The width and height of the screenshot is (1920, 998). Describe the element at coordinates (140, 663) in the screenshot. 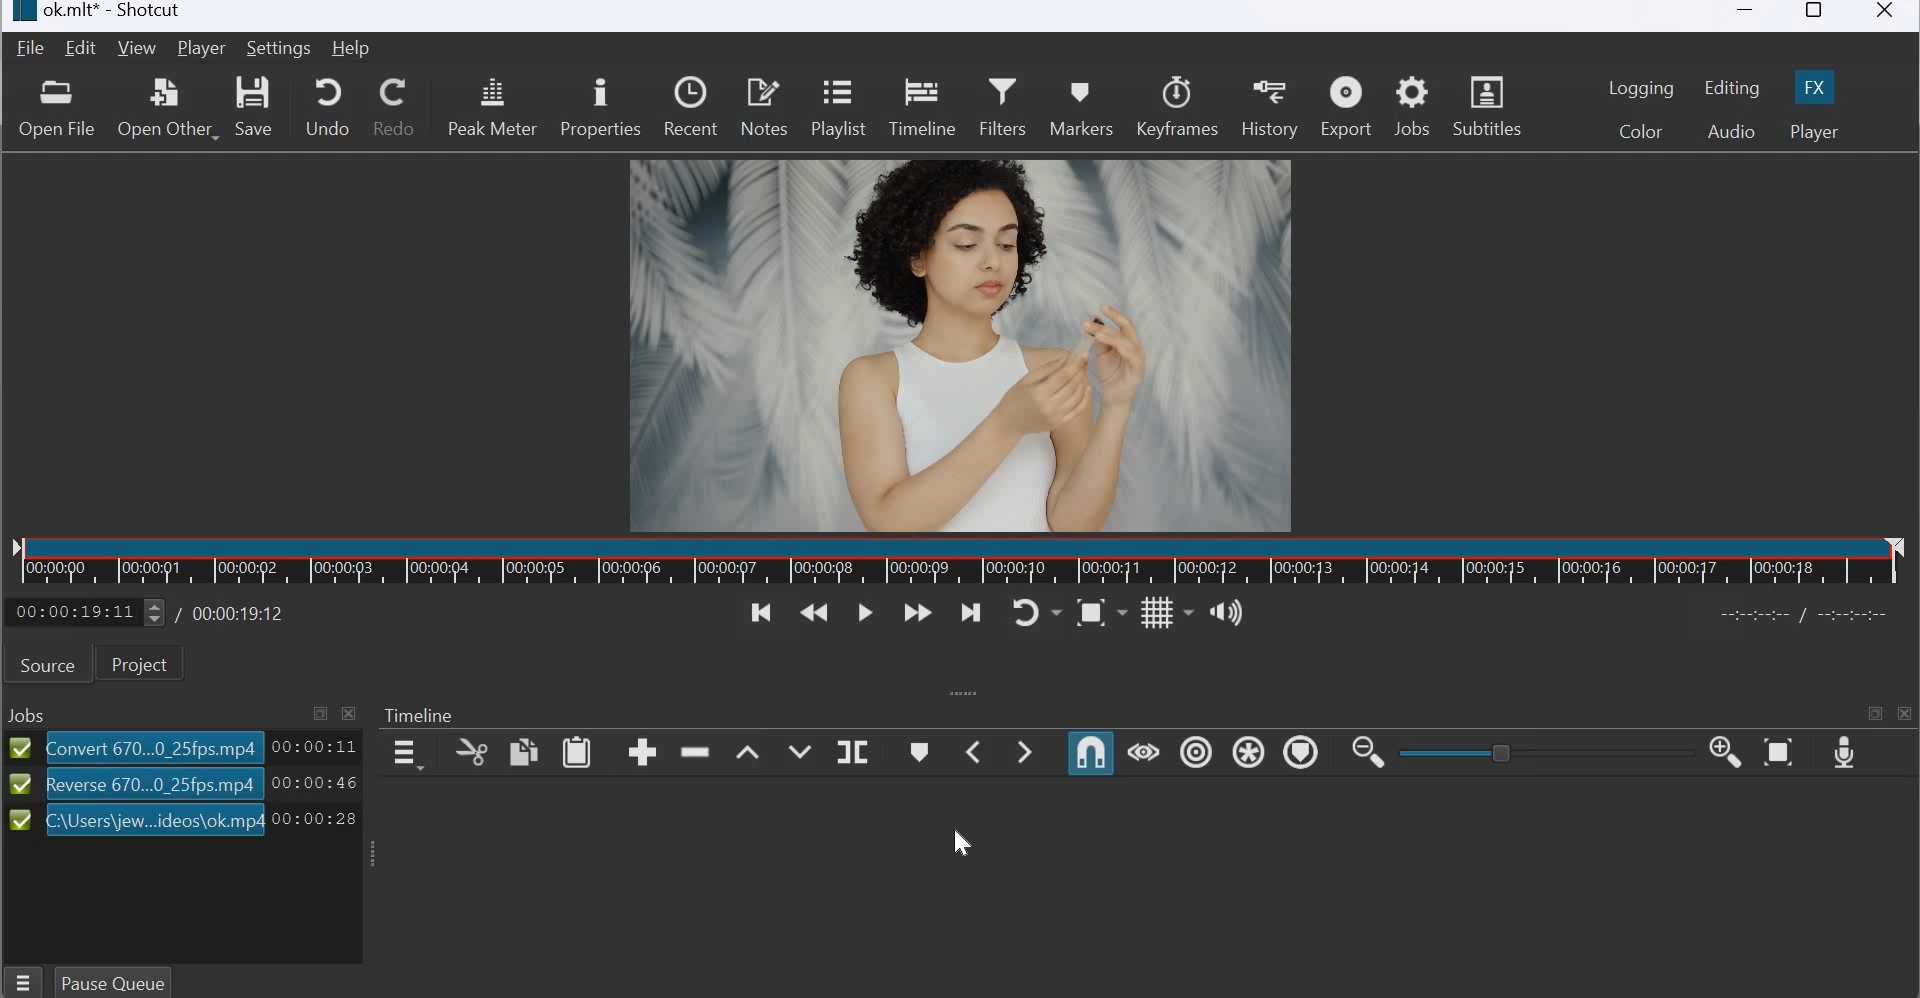

I see `Project` at that location.